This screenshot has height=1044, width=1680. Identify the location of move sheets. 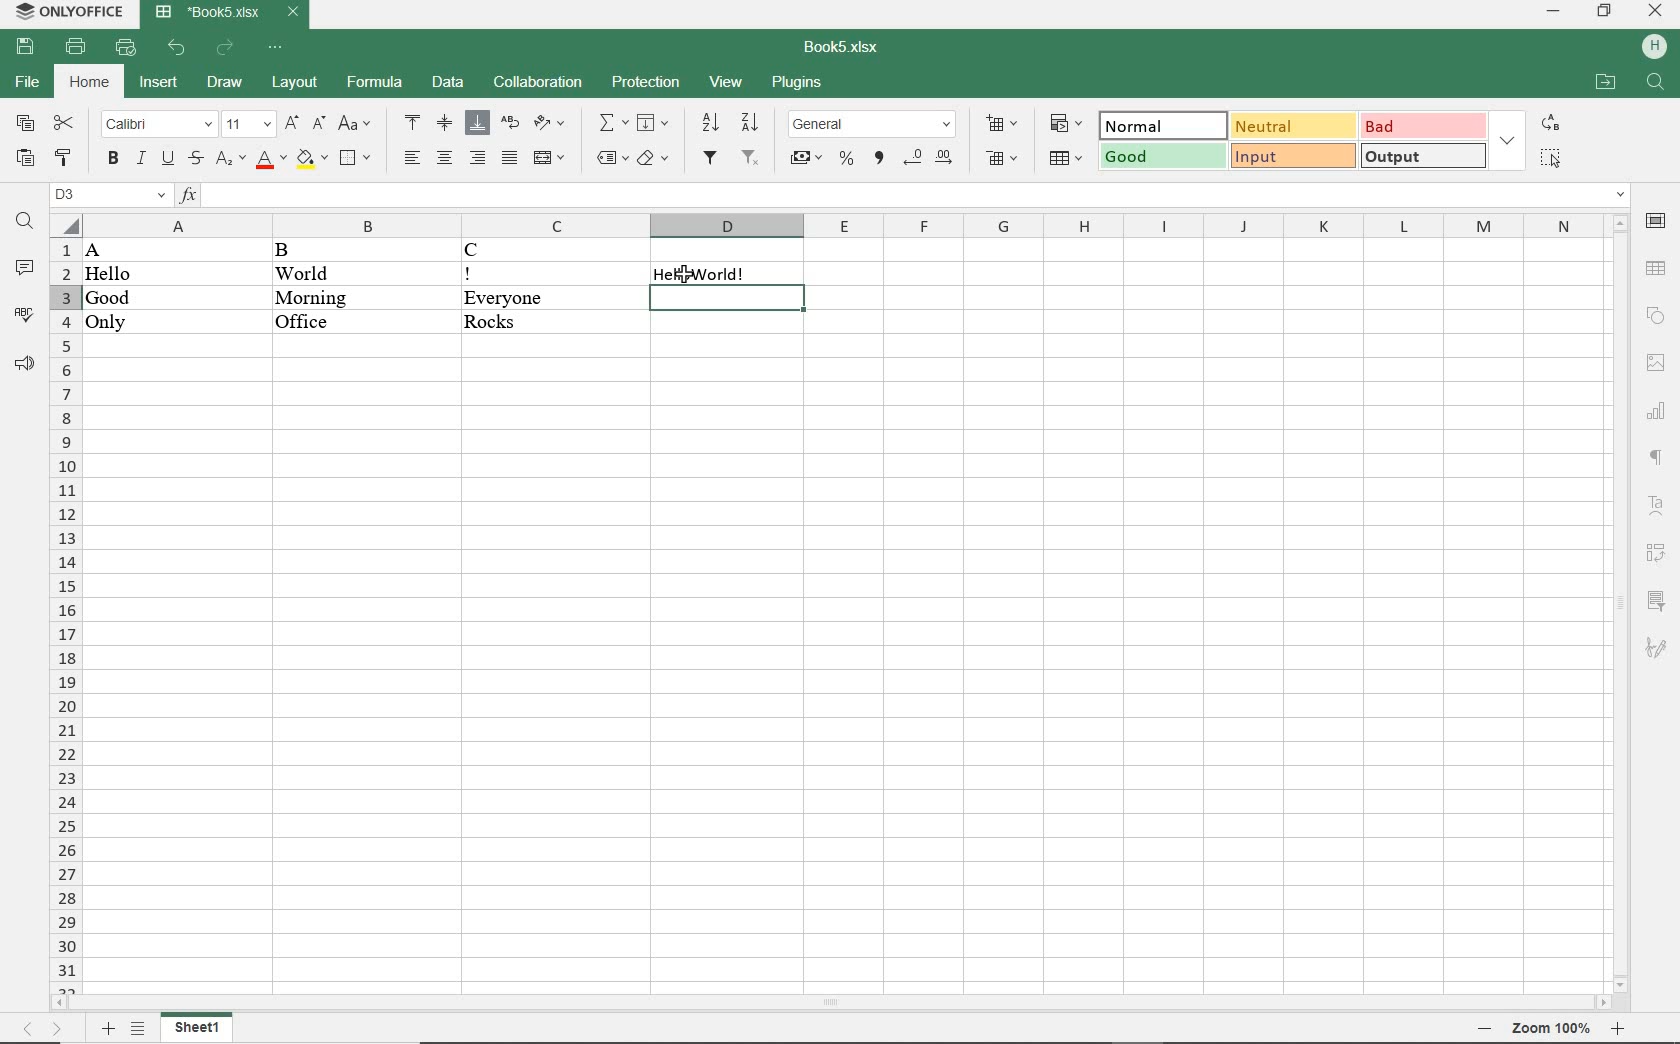
(47, 1027).